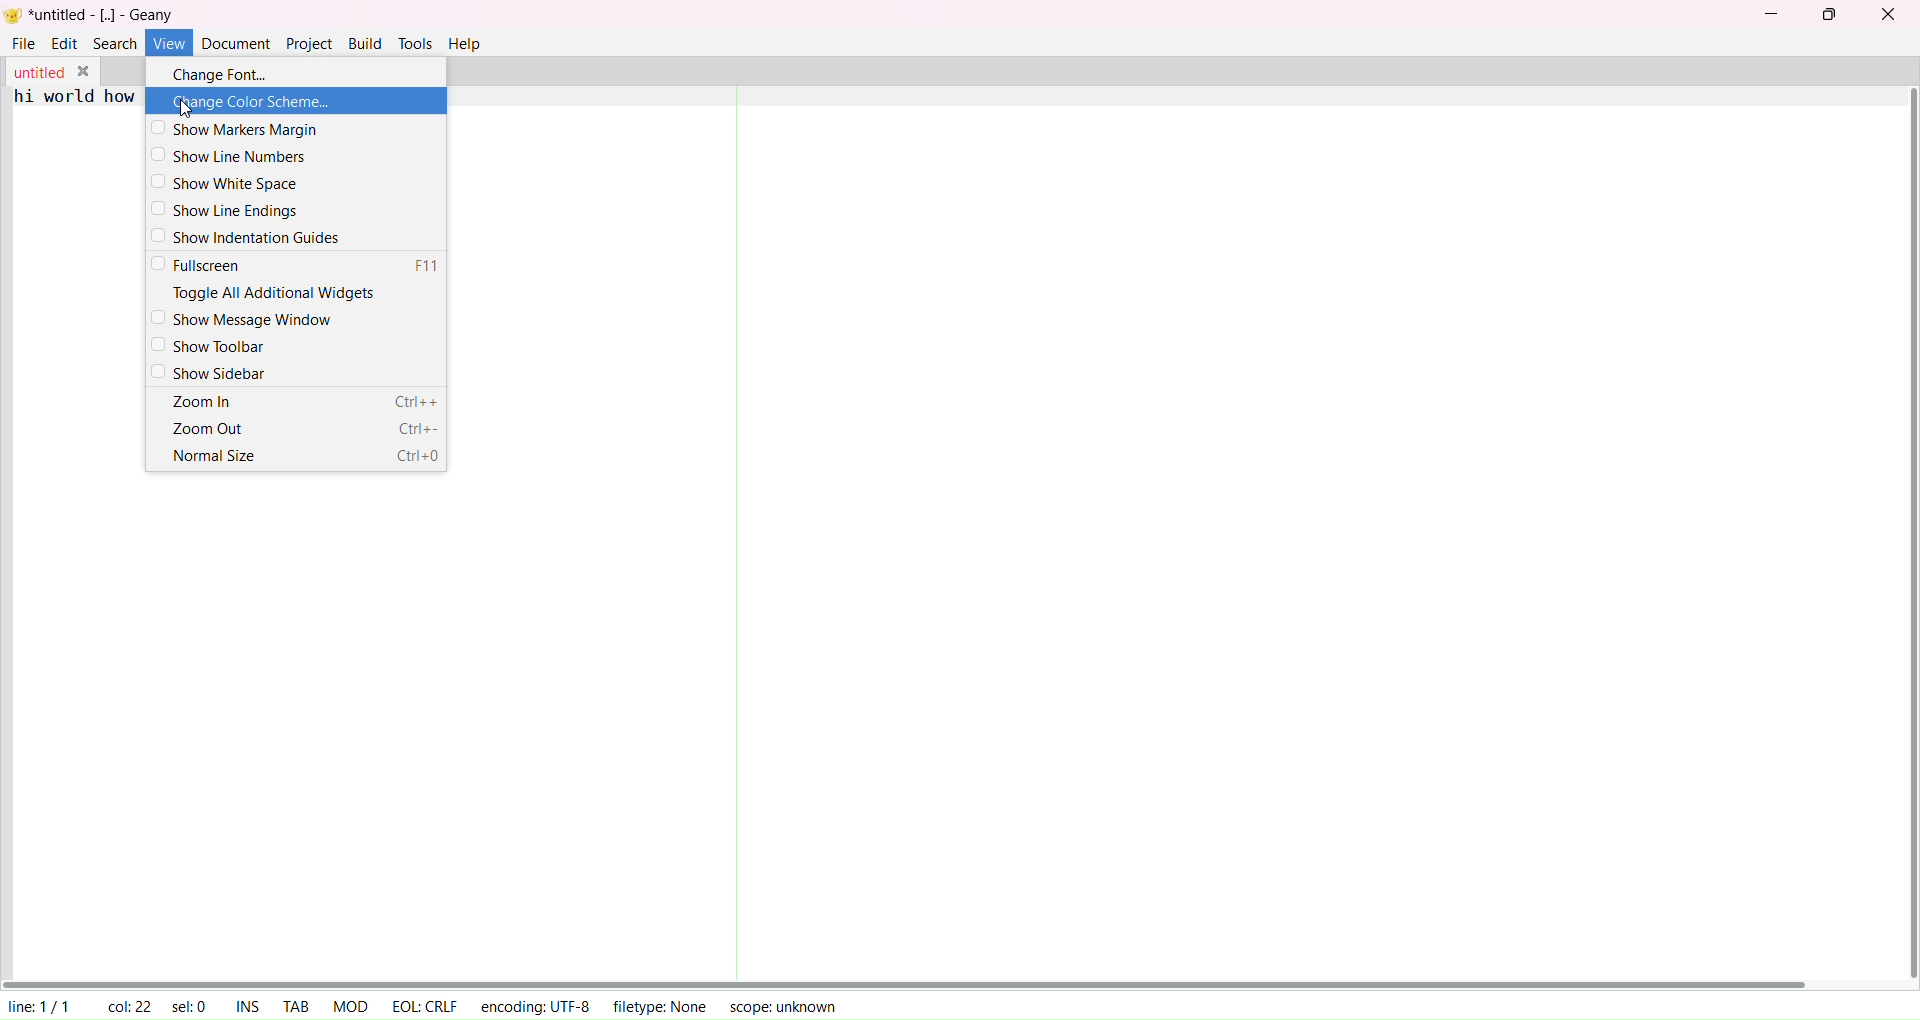 Image resolution: width=1920 pixels, height=1020 pixels. What do you see at coordinates (191, 1003) in the screenshot?
I see `selected` at bounding box center [191, 1003].